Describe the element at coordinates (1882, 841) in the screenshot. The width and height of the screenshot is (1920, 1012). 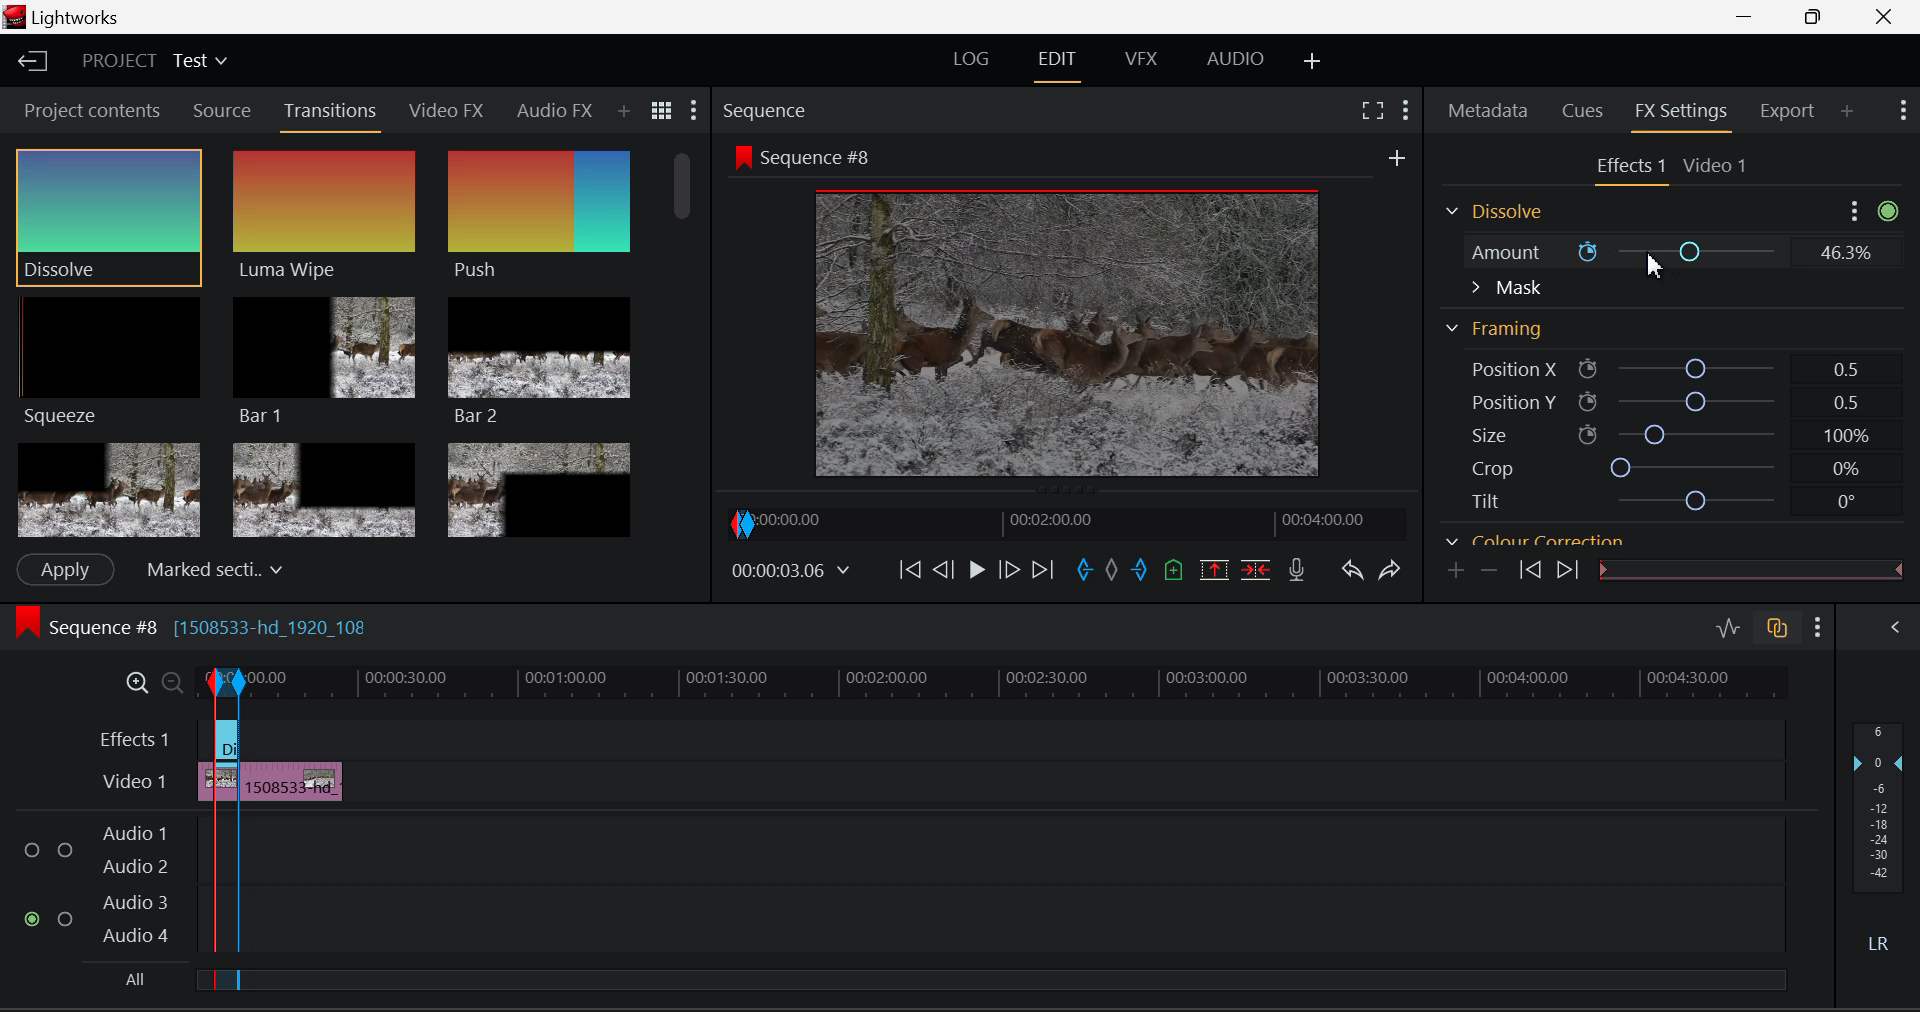
I see `Decibel Level` at that location.